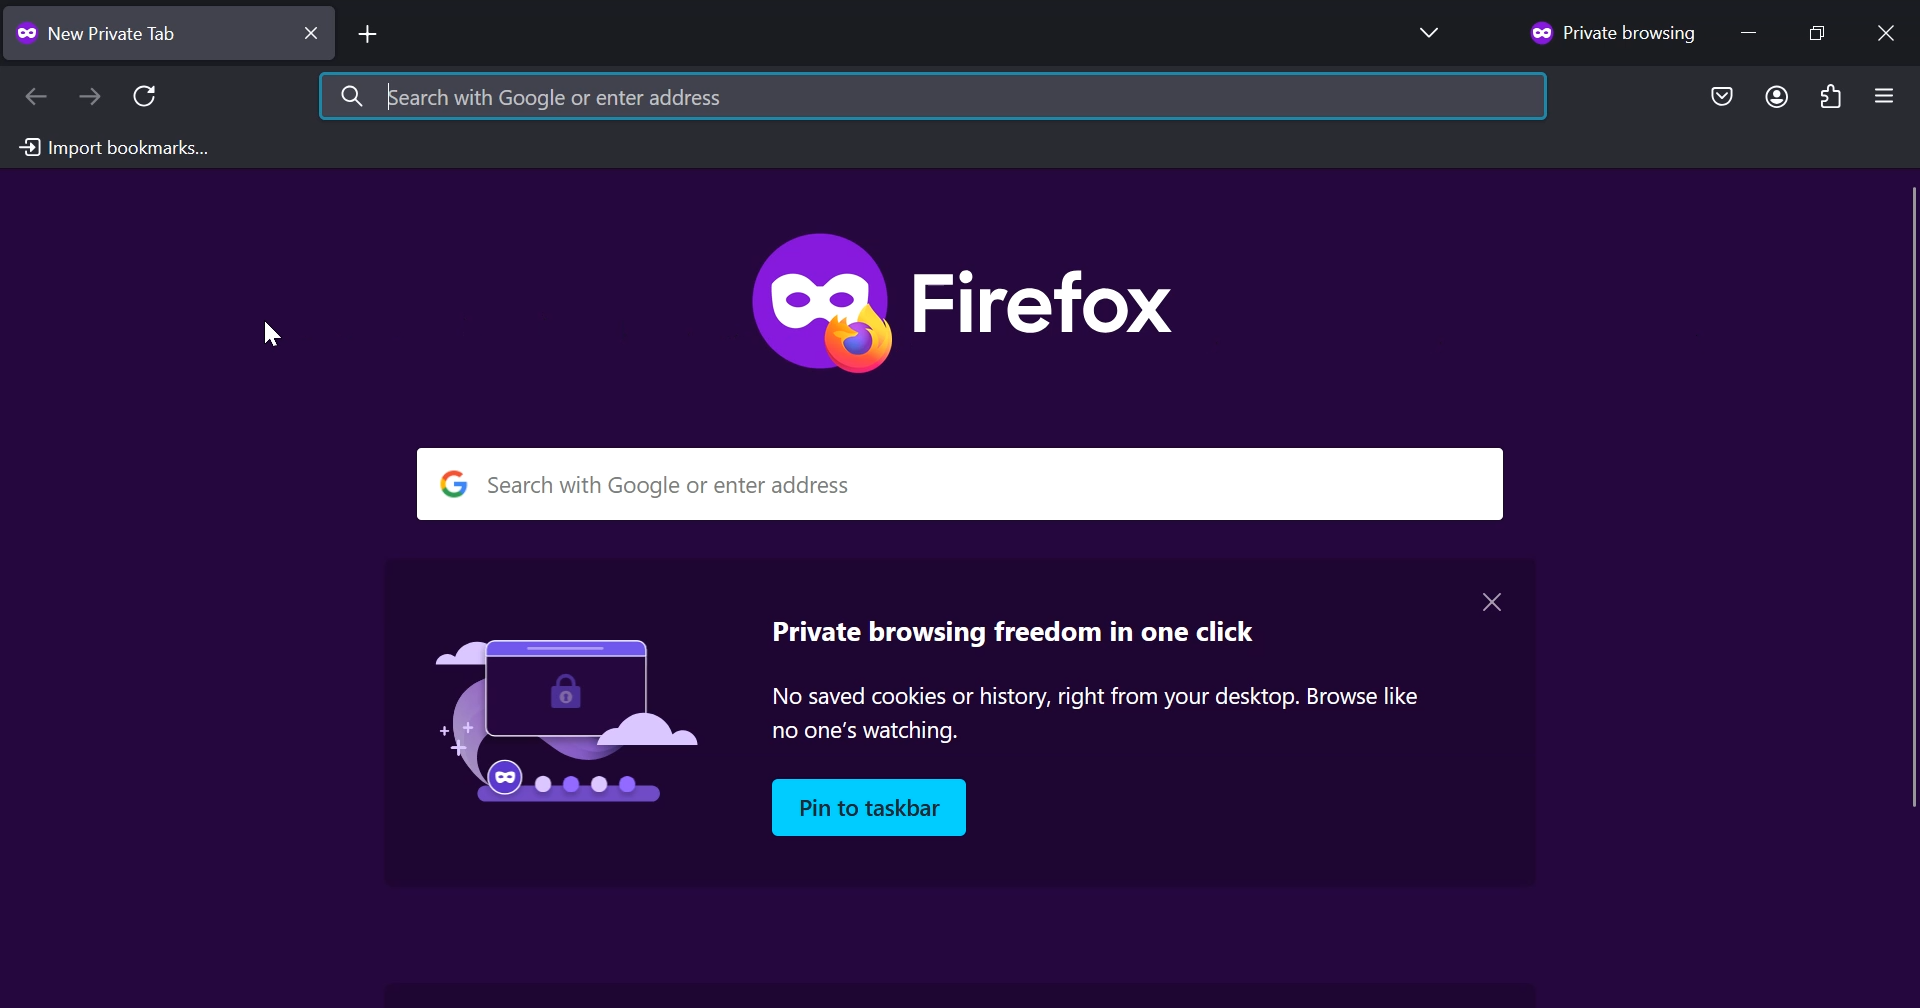  I want to click on close, so click(310, 35).